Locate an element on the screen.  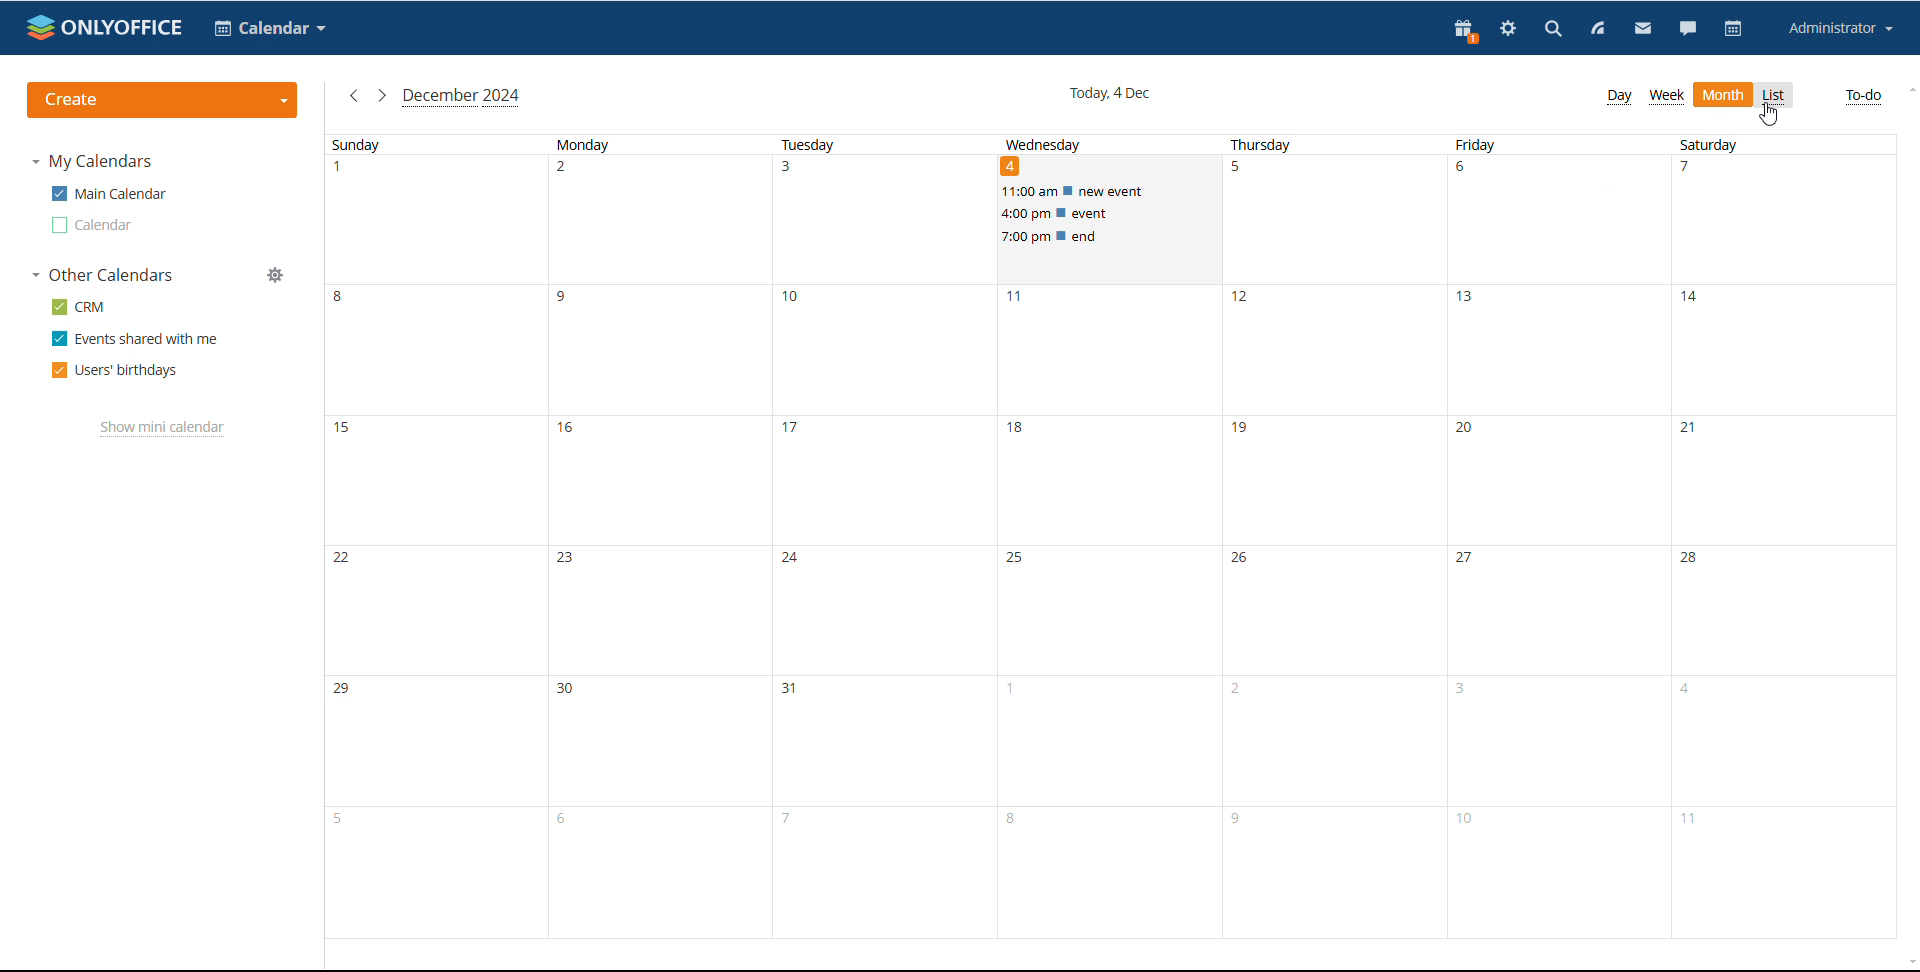
events shared with me is located at coordinates (134, 338).